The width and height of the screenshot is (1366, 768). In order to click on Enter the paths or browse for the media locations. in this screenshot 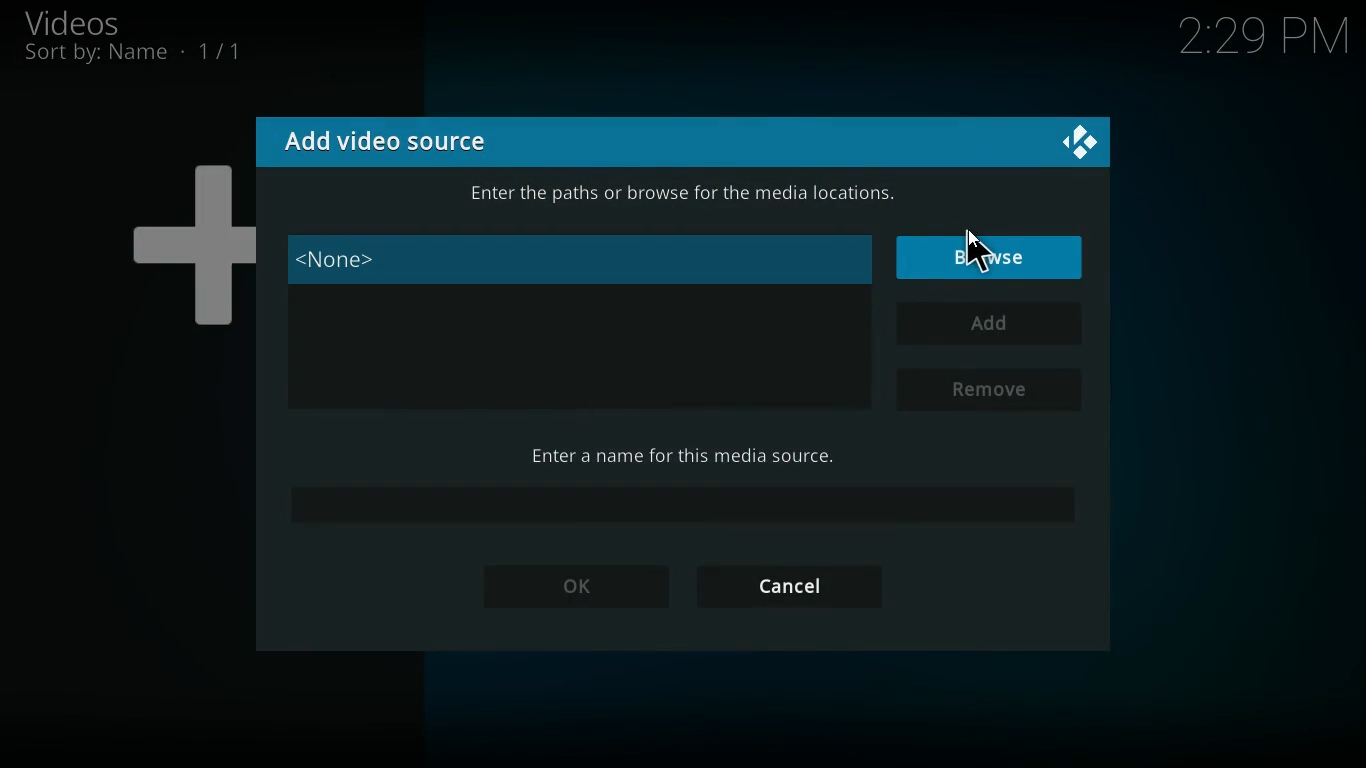, I will do `click(684, 193)`.